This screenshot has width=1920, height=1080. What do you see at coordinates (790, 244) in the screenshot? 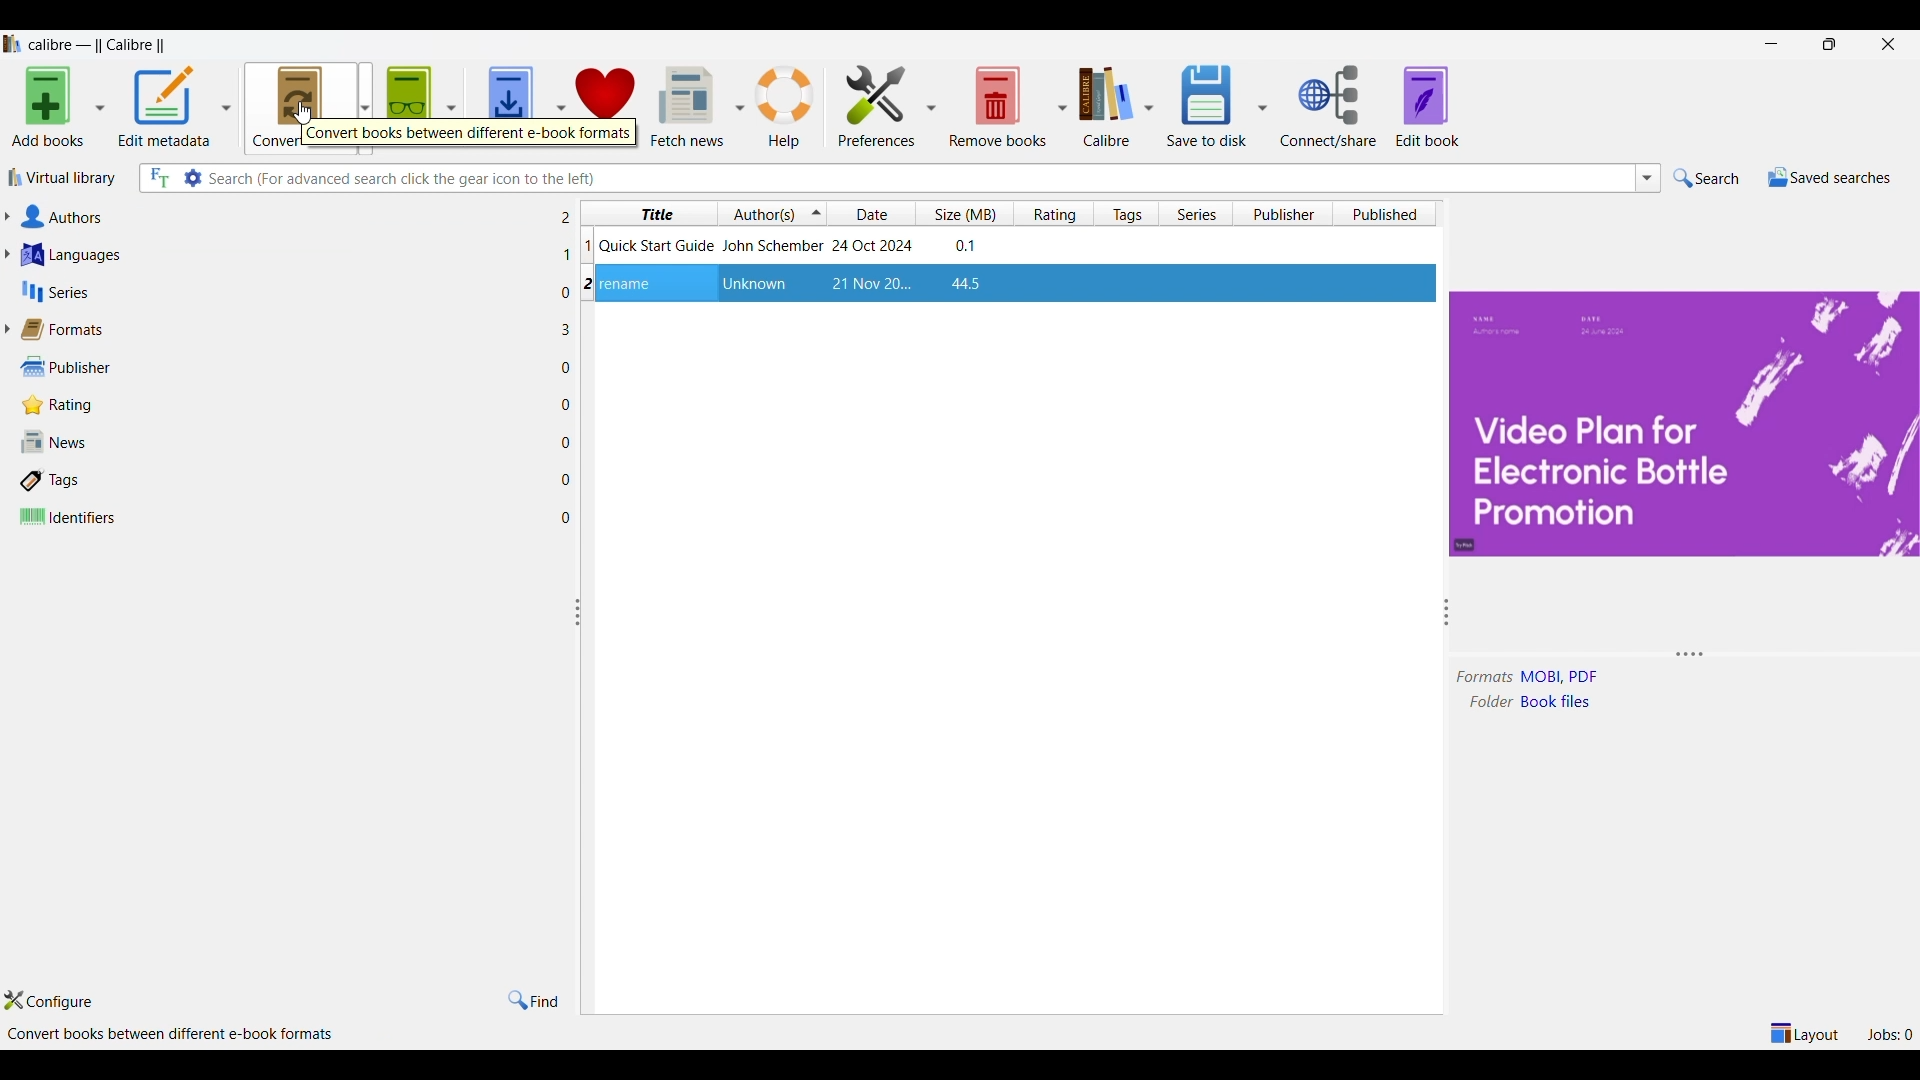
I see `Book: Quick Start Guide` at bounding box center [790, 244].